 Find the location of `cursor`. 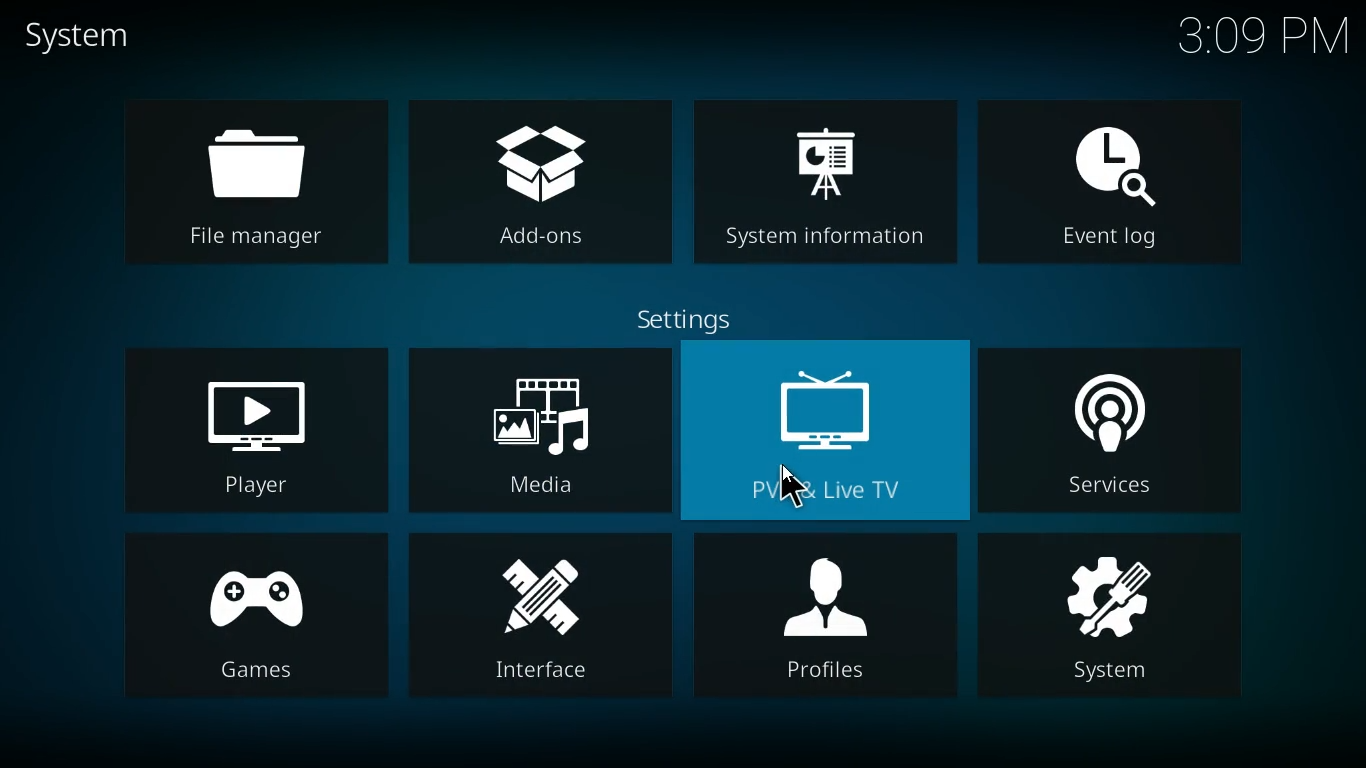

cursor is located at coordinates (790, 484).